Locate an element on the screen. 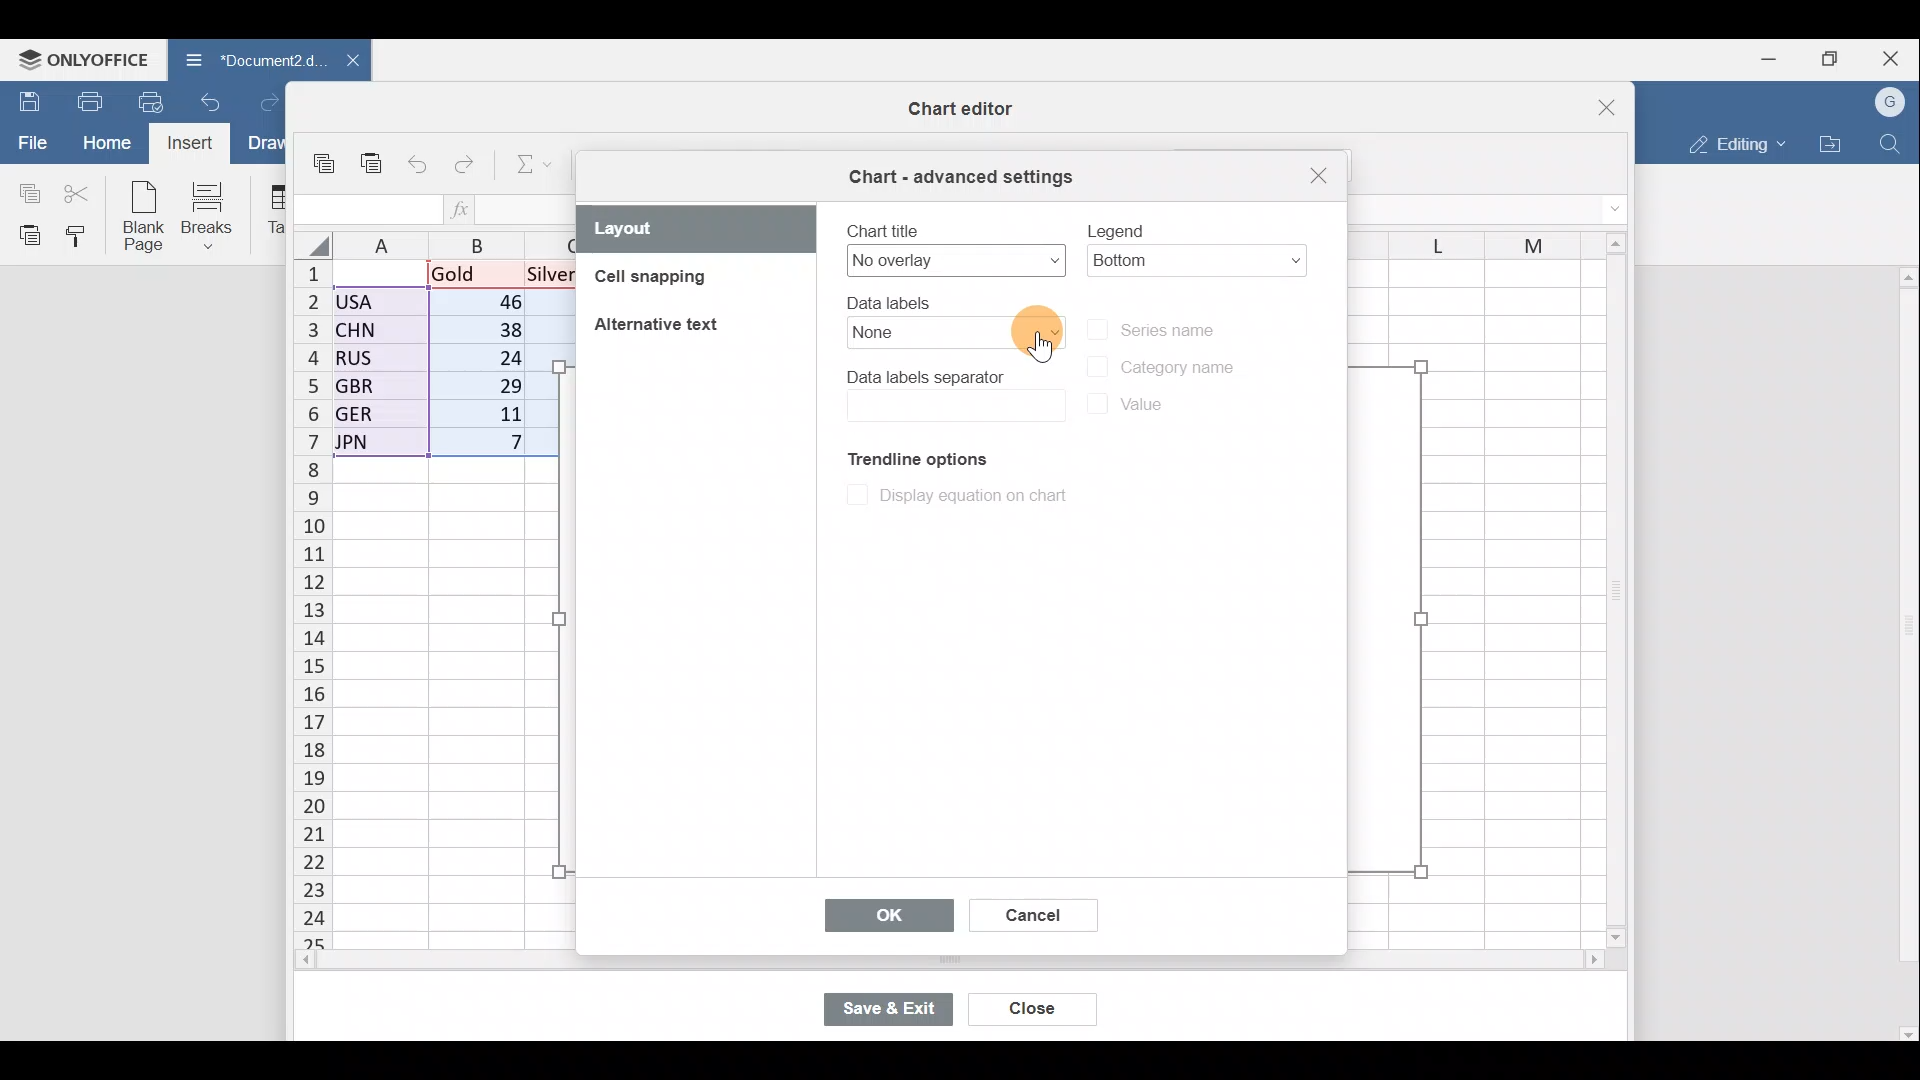  Cursor on data labels is located at coordinates (1039, 326).